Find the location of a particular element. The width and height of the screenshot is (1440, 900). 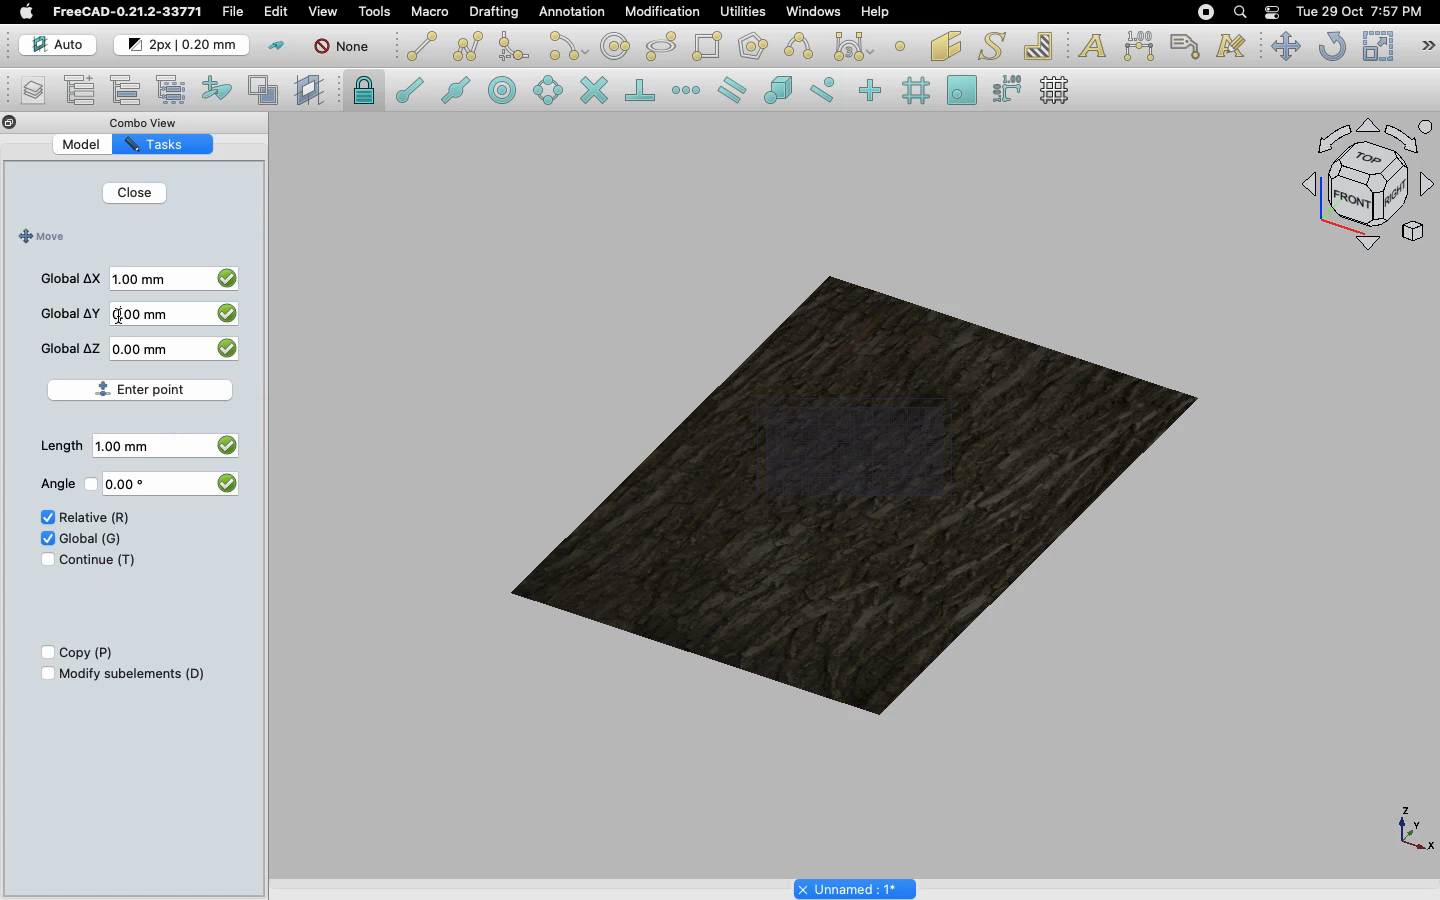

0.00 mm is located at coordinates (143, 314).